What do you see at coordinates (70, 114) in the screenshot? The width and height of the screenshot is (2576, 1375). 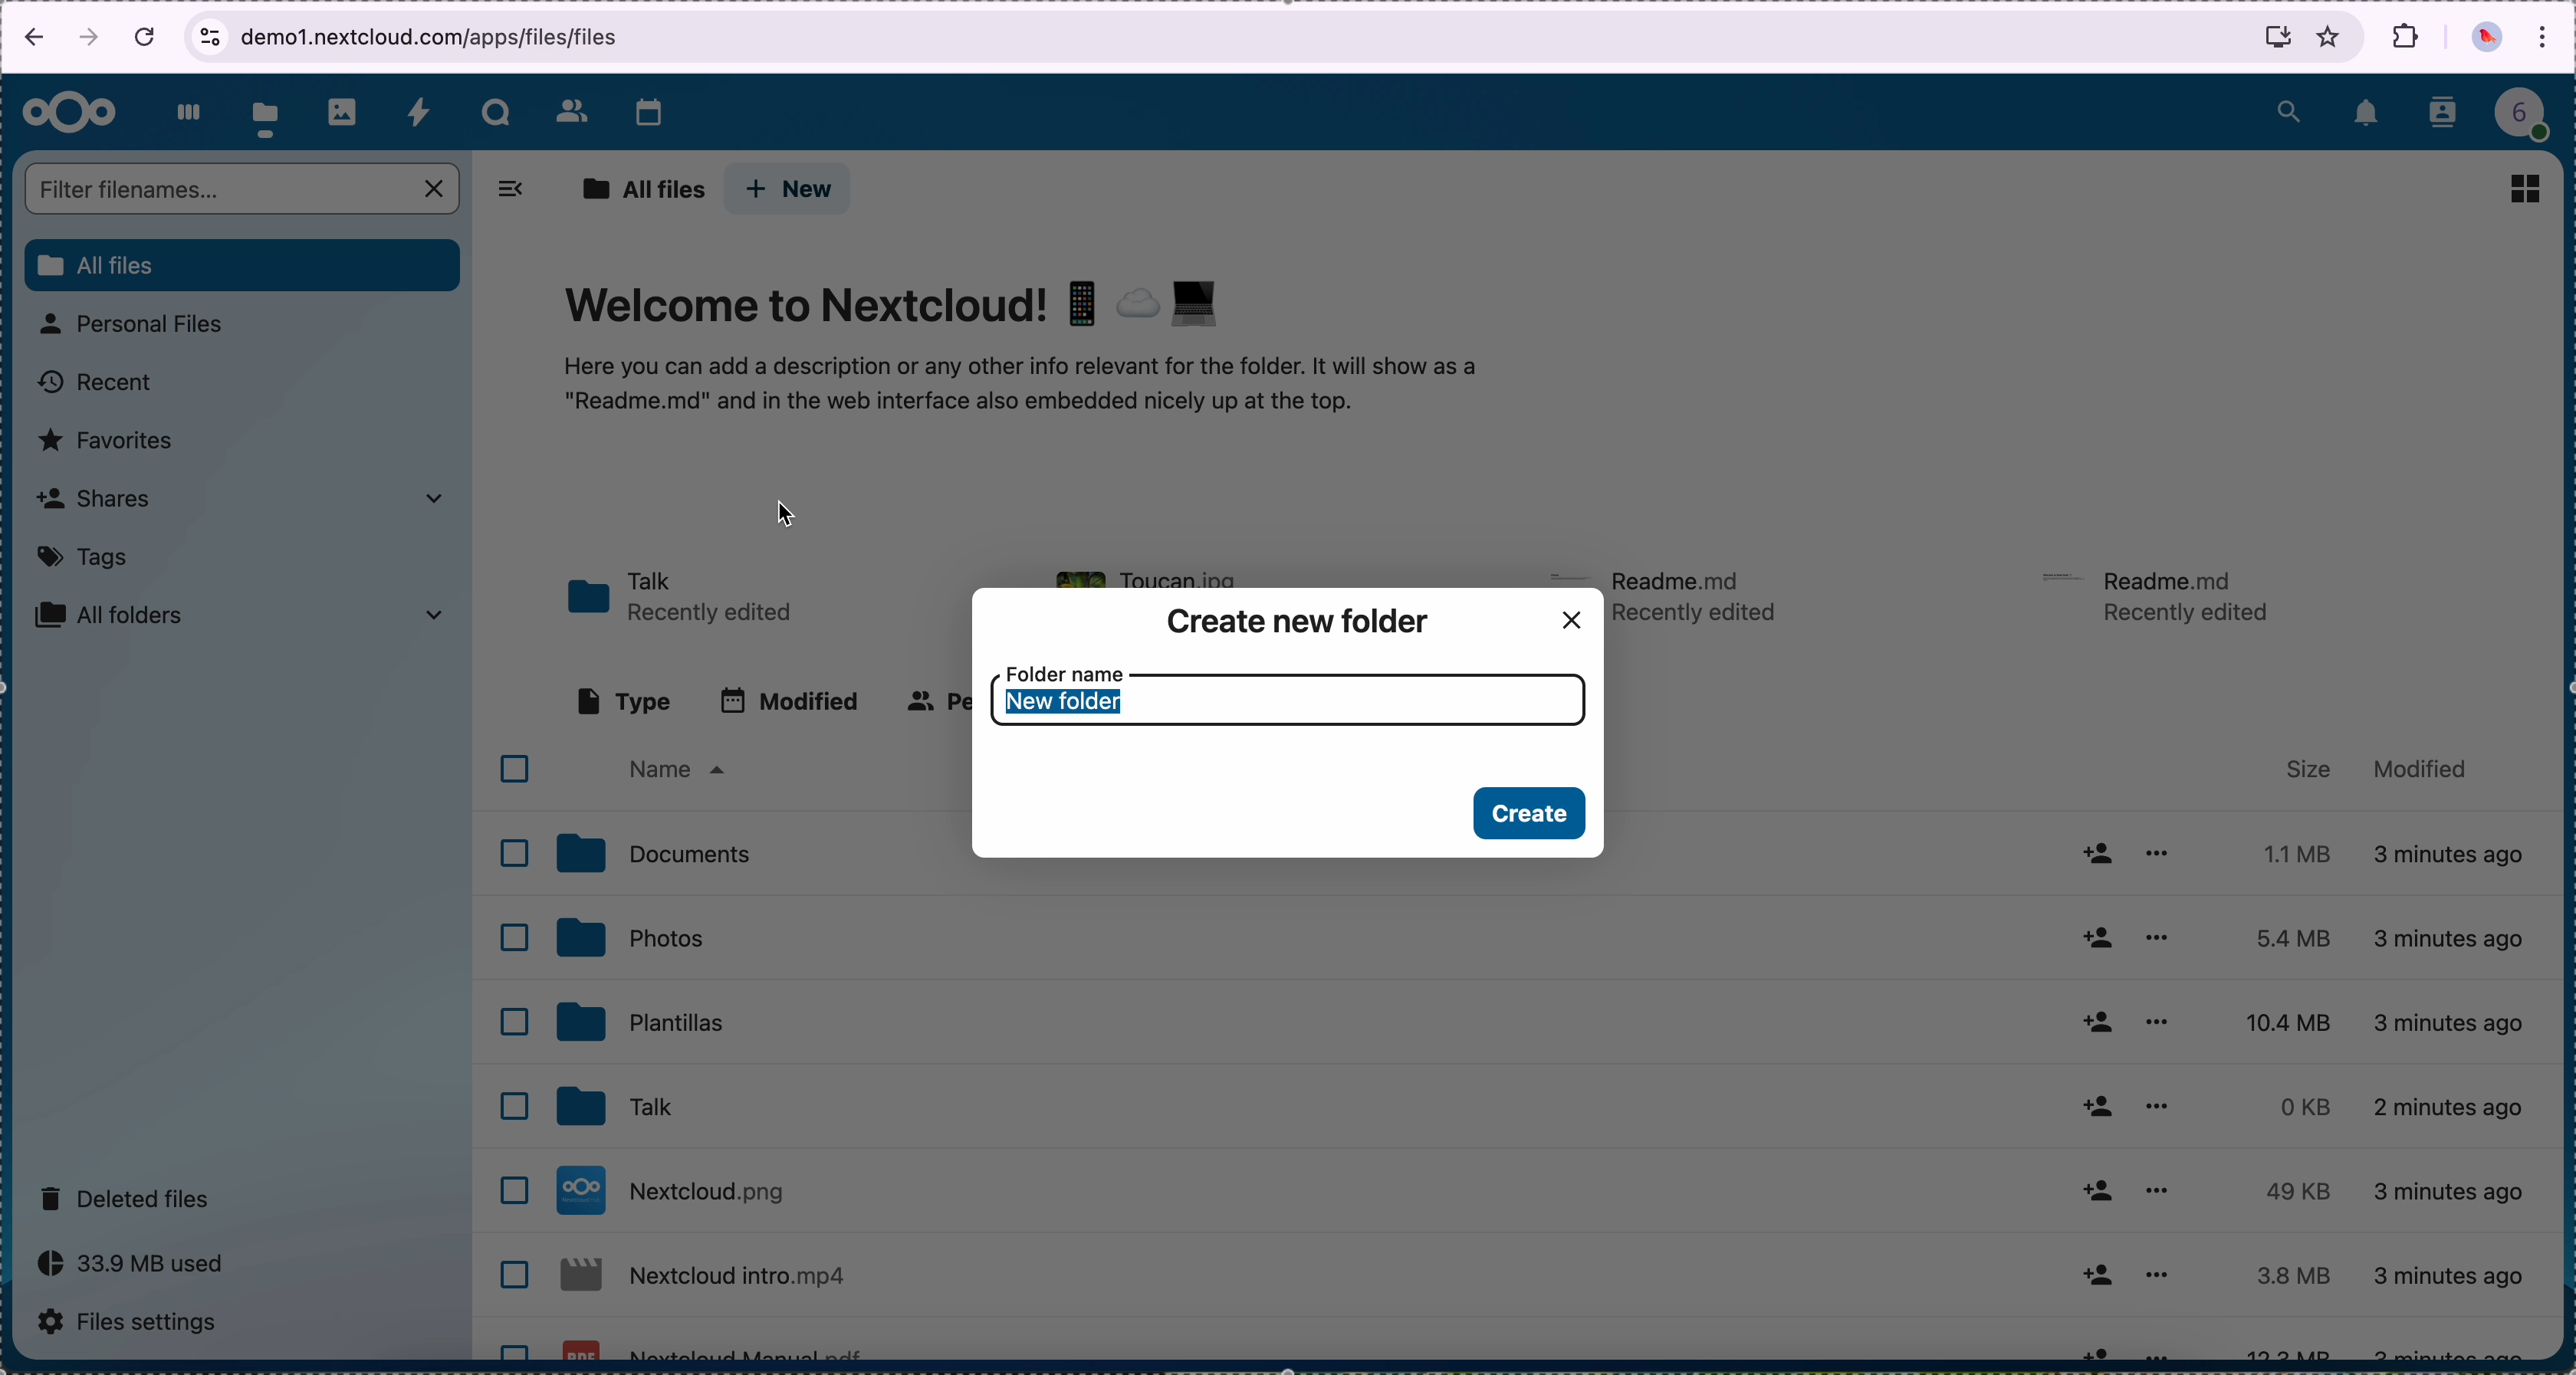 I see `Nextcloud logo` at bounding box center [70, 114].